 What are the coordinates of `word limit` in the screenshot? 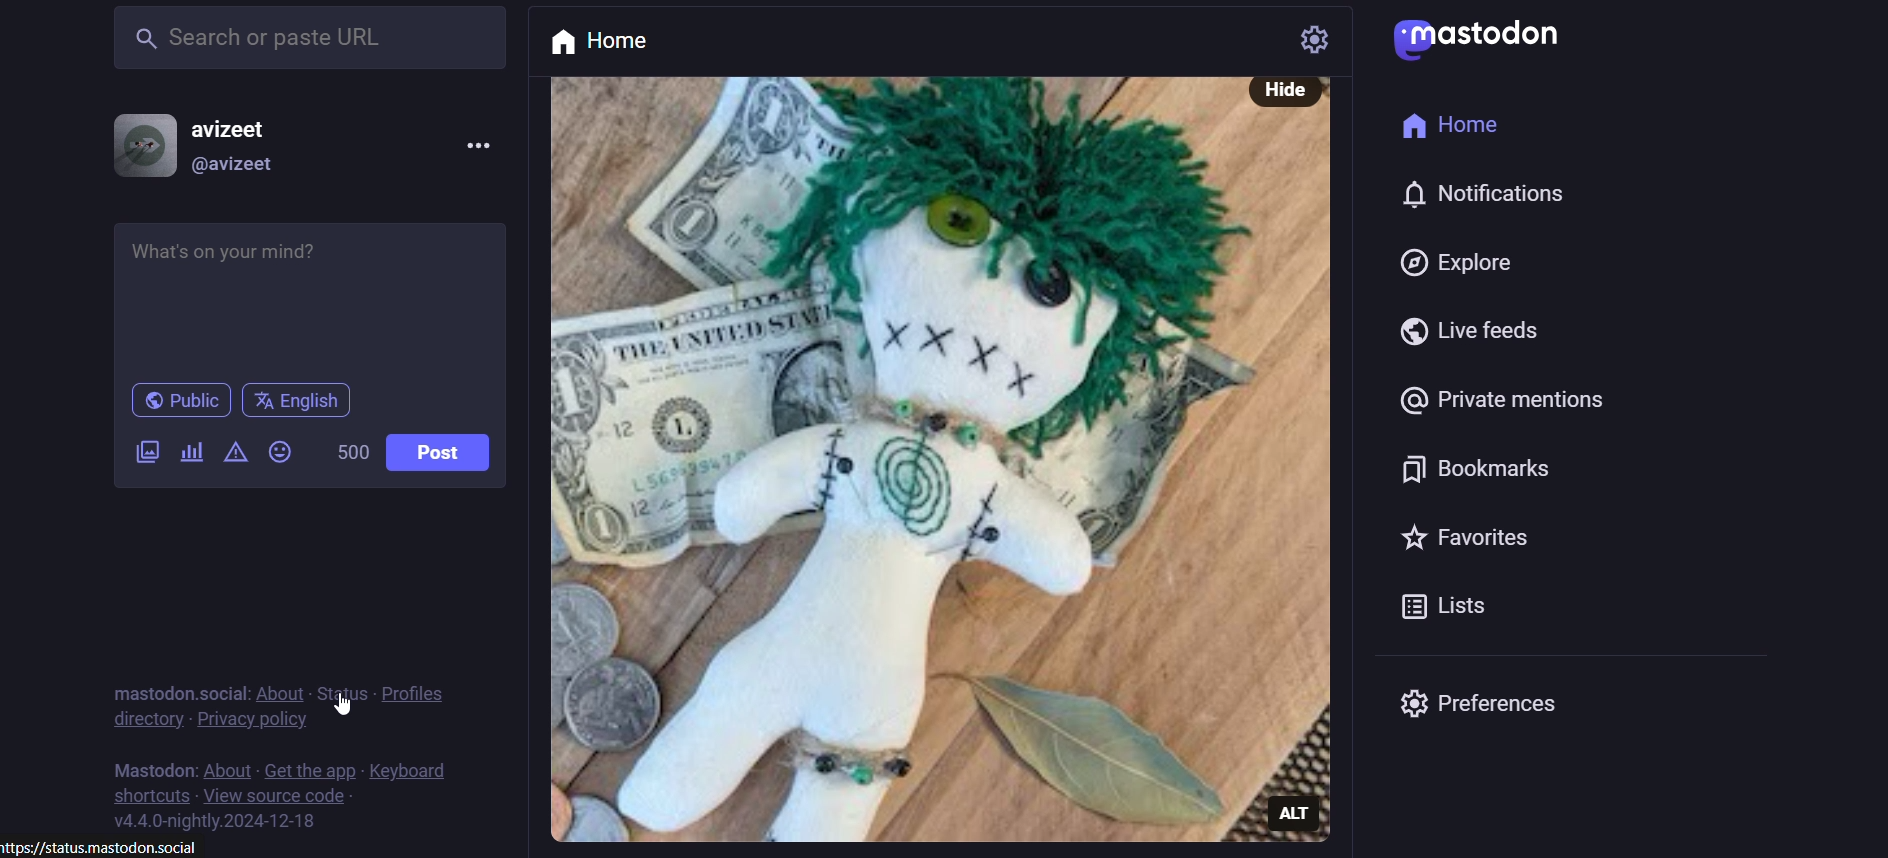 It's located at (345, 450).